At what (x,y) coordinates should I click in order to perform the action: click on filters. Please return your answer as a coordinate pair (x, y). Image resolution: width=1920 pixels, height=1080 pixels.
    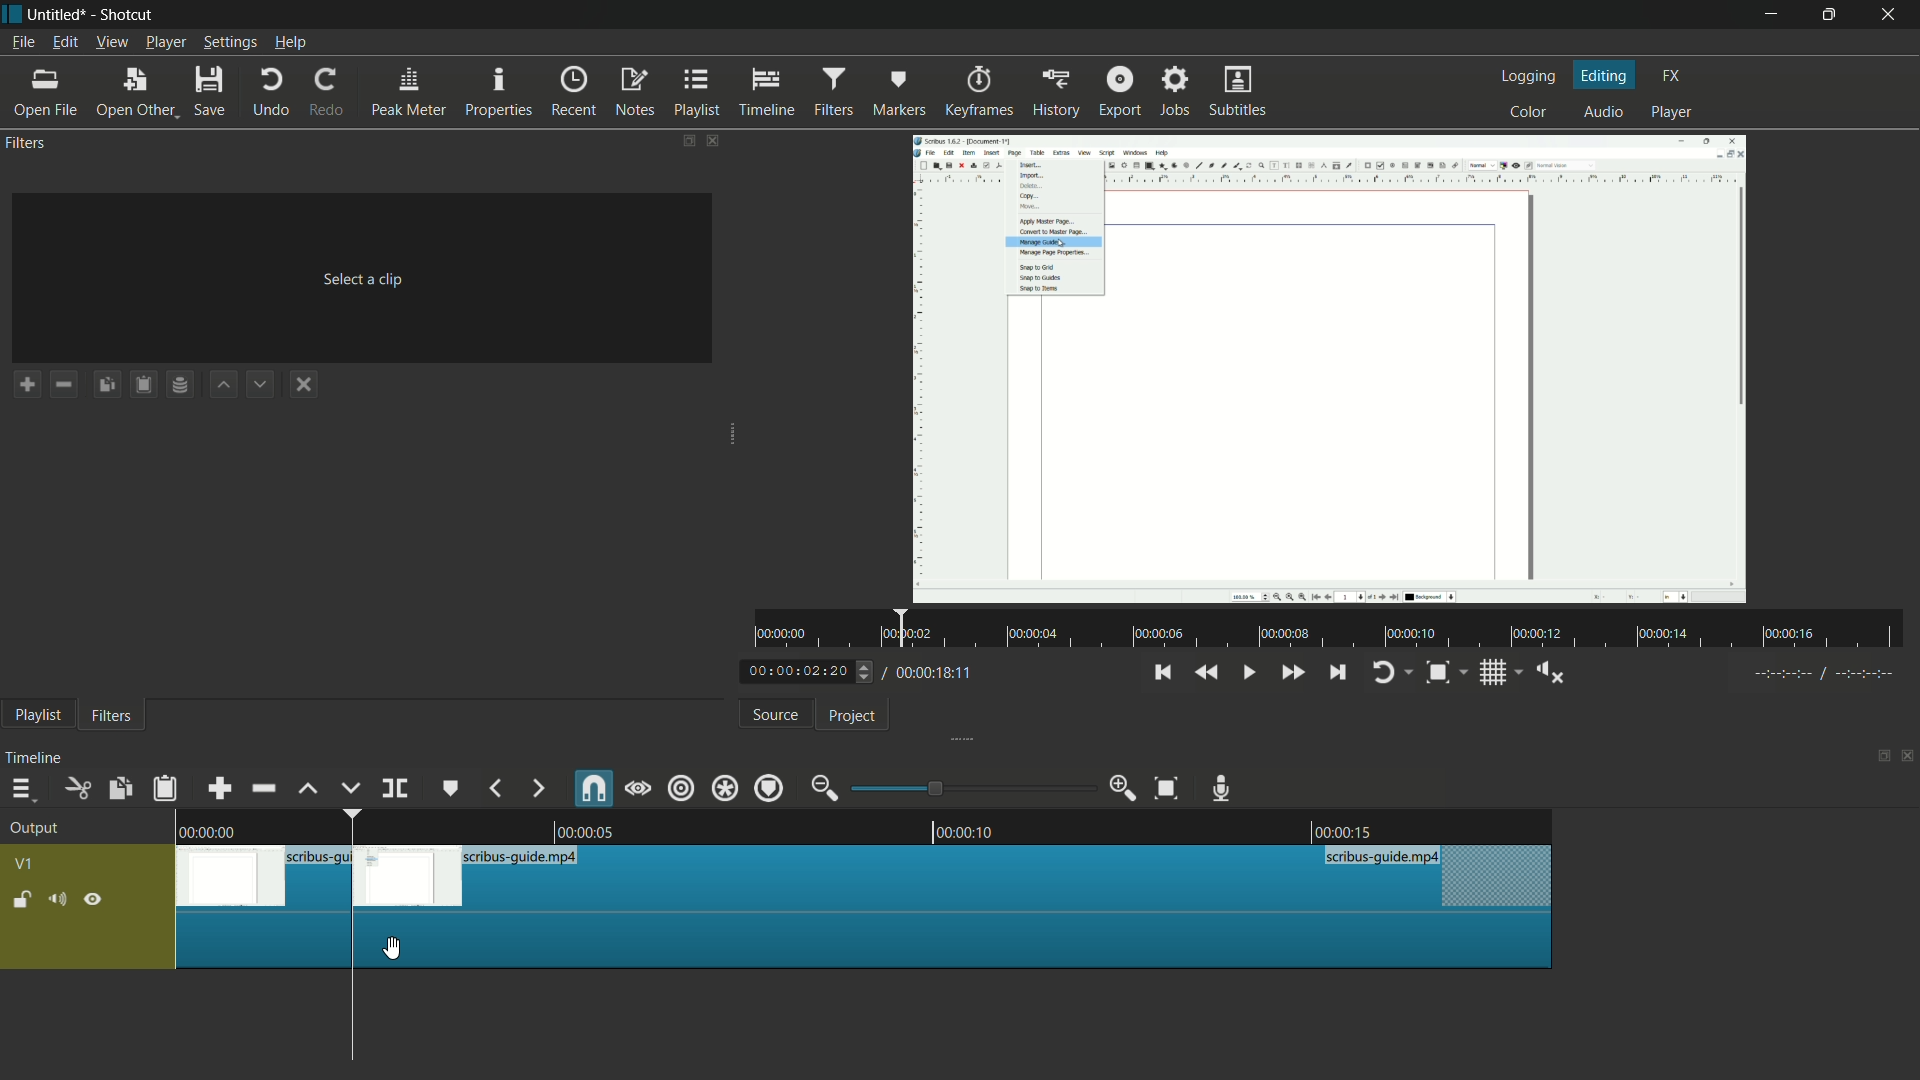
    Looking at the image, I should click on (836, 92).